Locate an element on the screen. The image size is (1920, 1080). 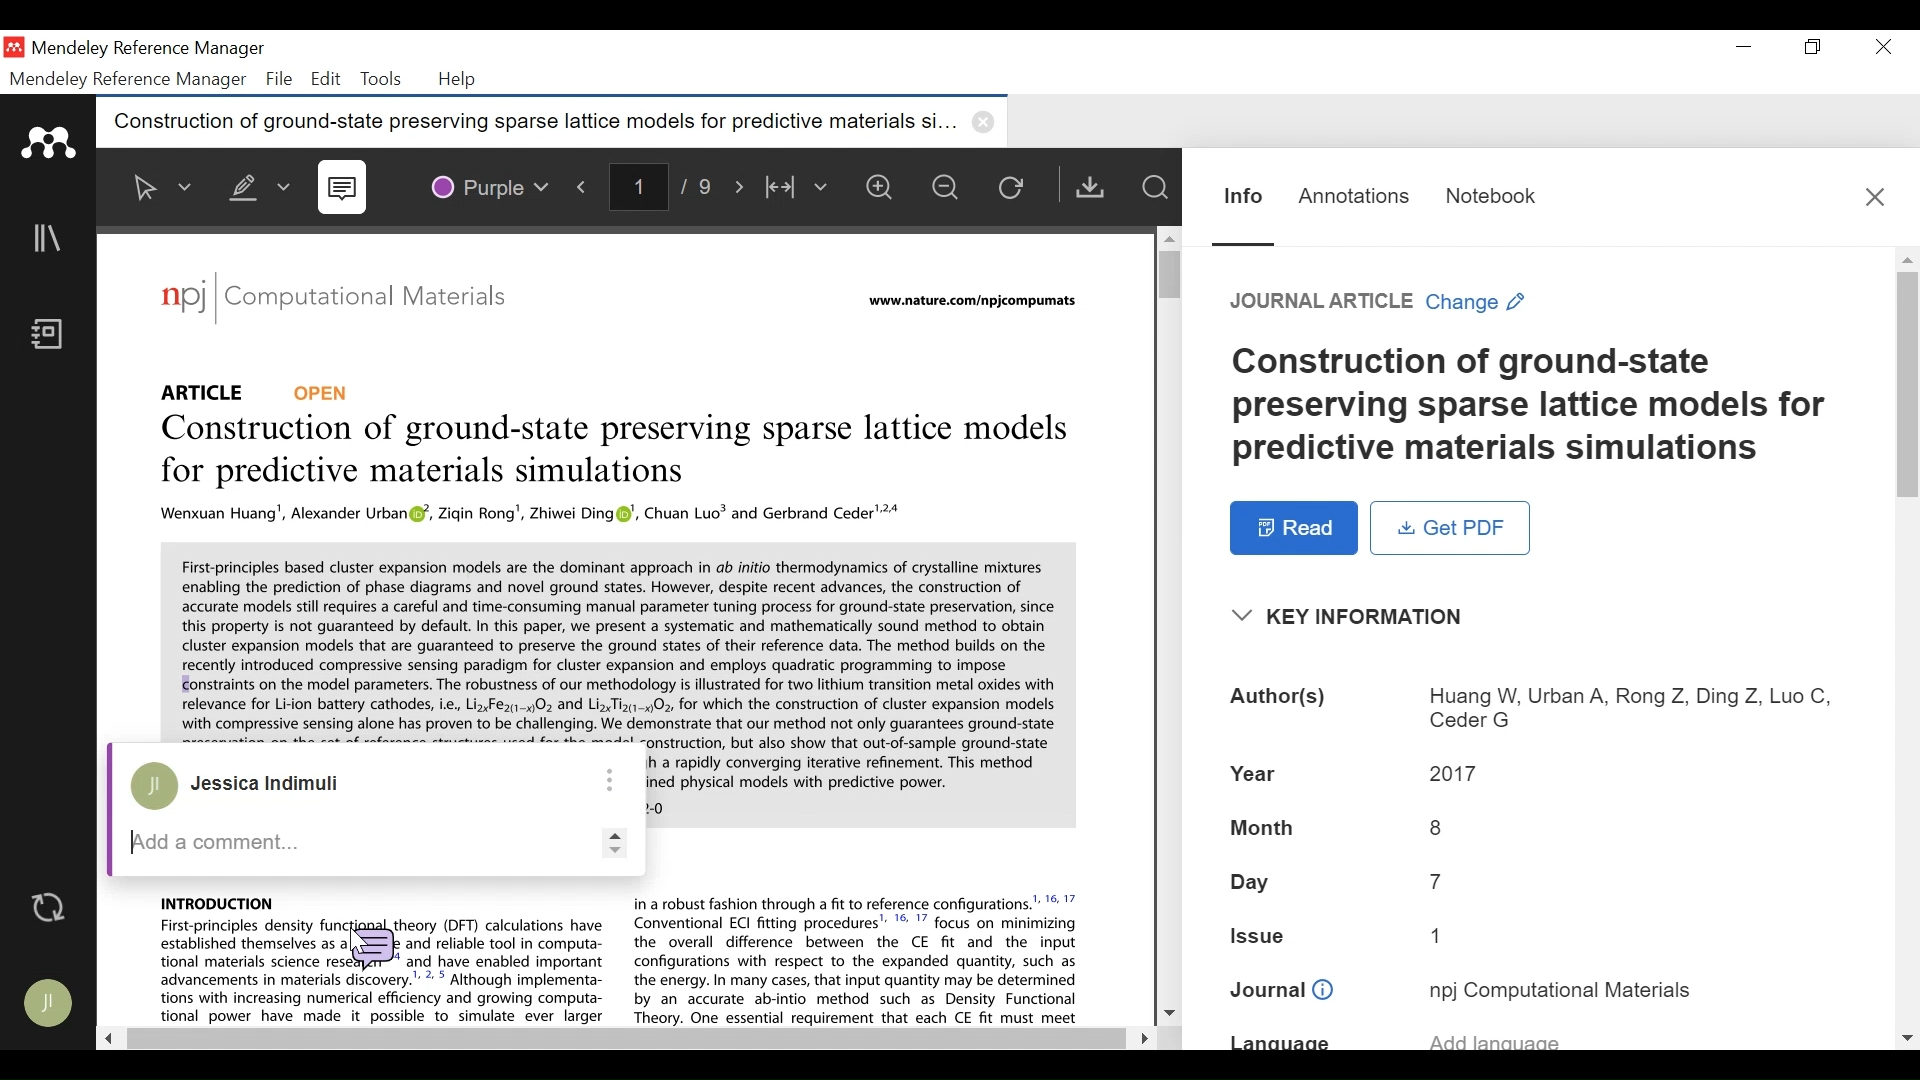
Information is located at coordinates (1240, 194).